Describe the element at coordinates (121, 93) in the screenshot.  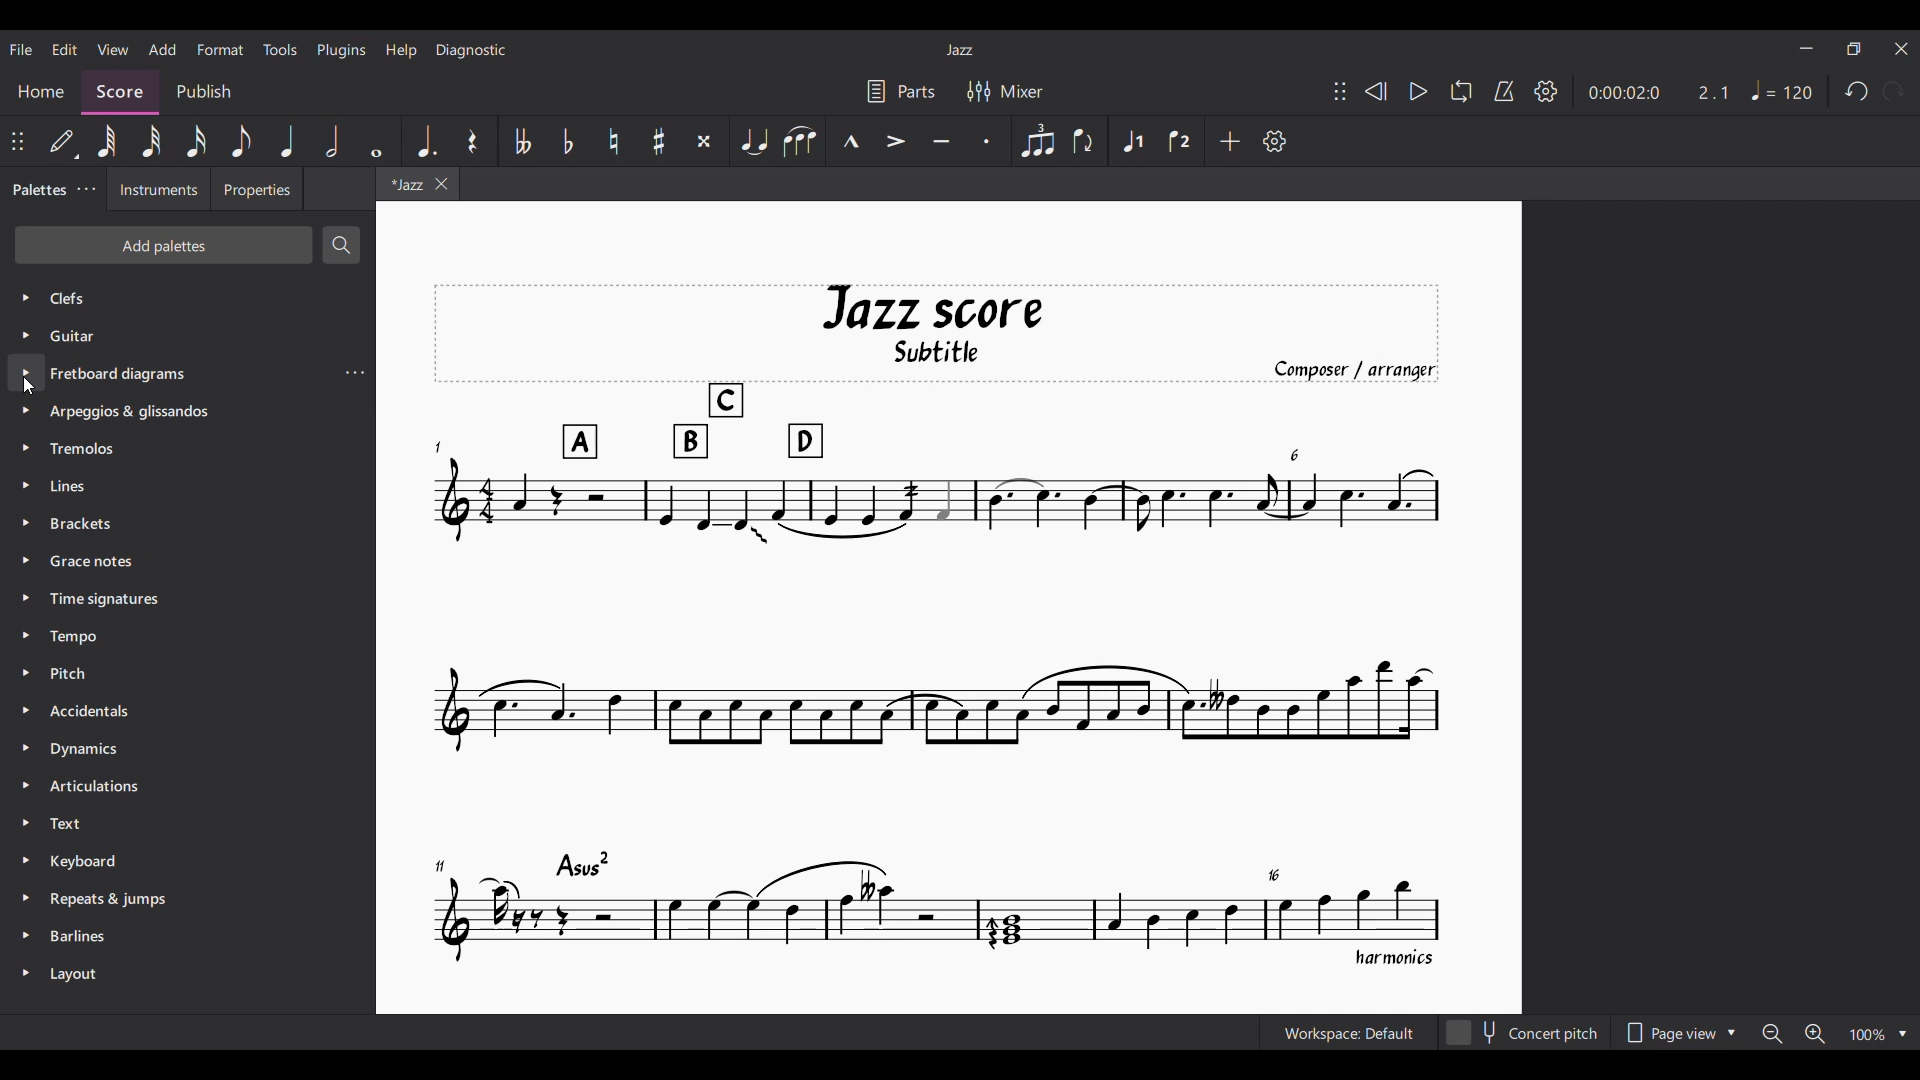
I see `Score, current section highlighted` at that location.